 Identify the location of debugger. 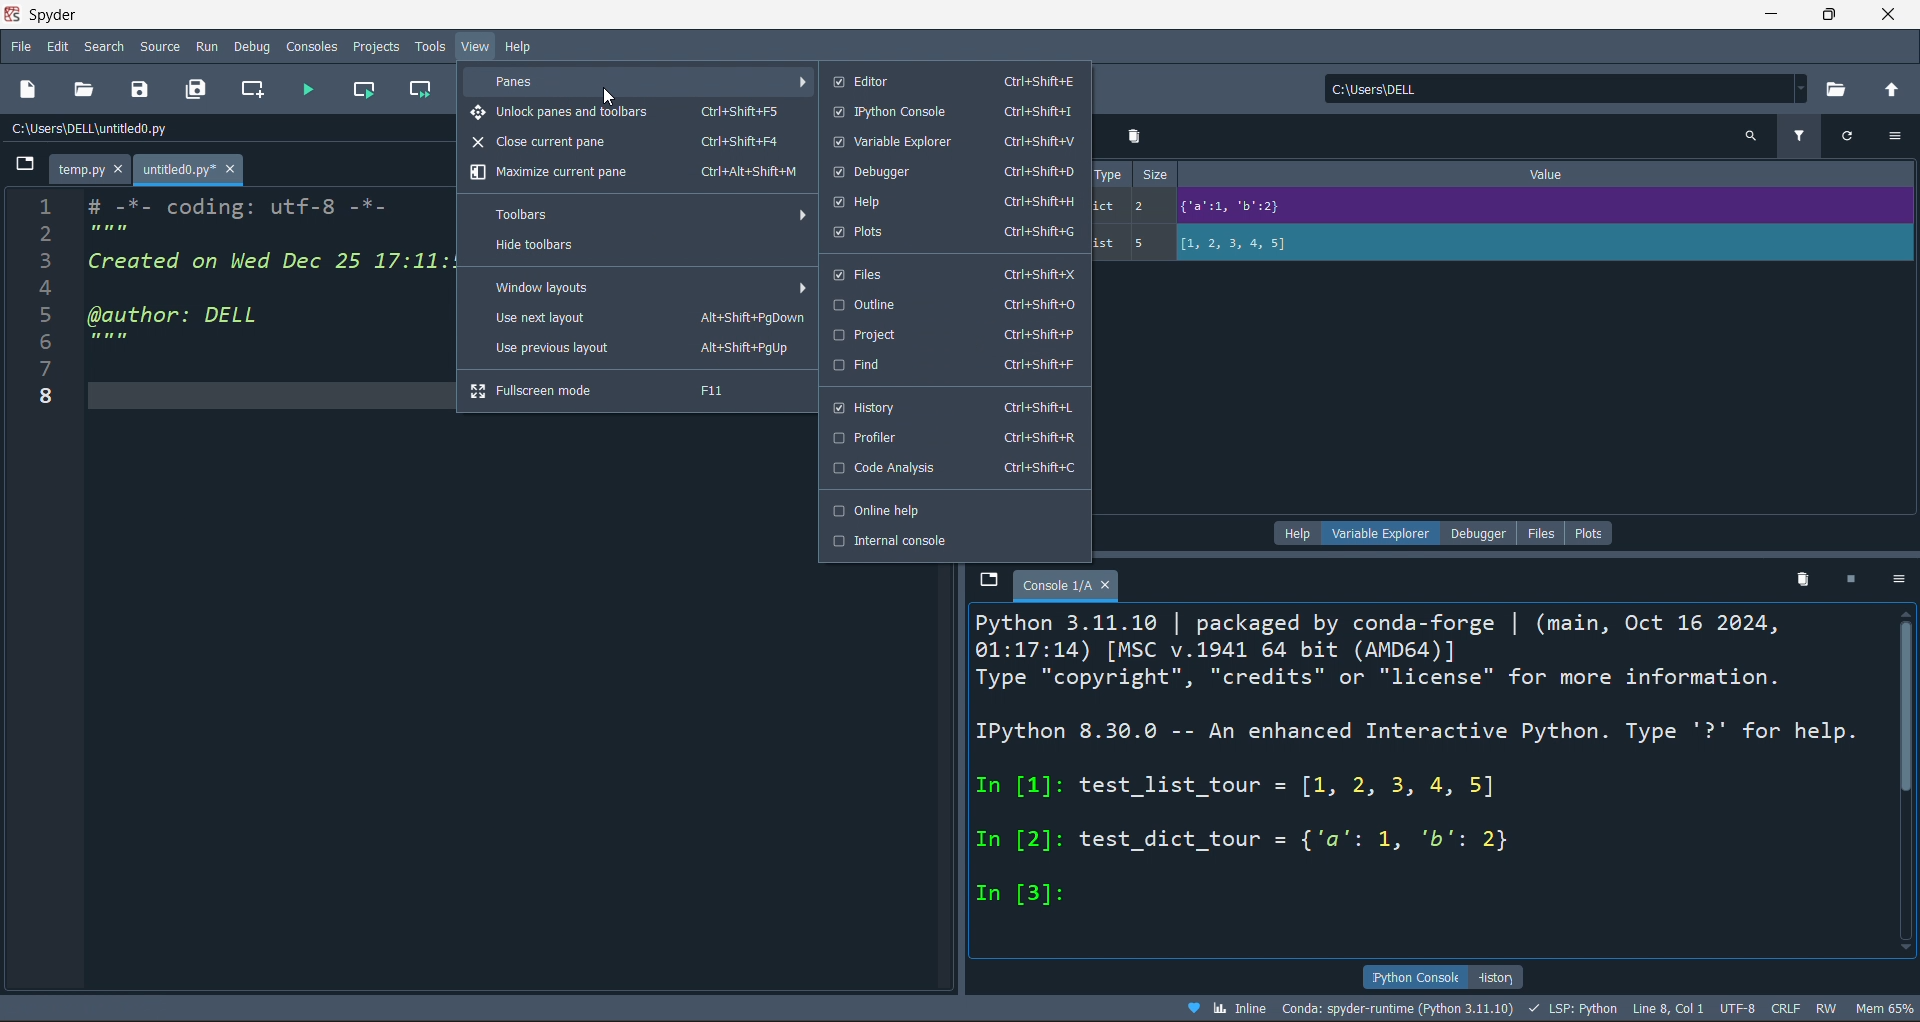
(1479, 532).